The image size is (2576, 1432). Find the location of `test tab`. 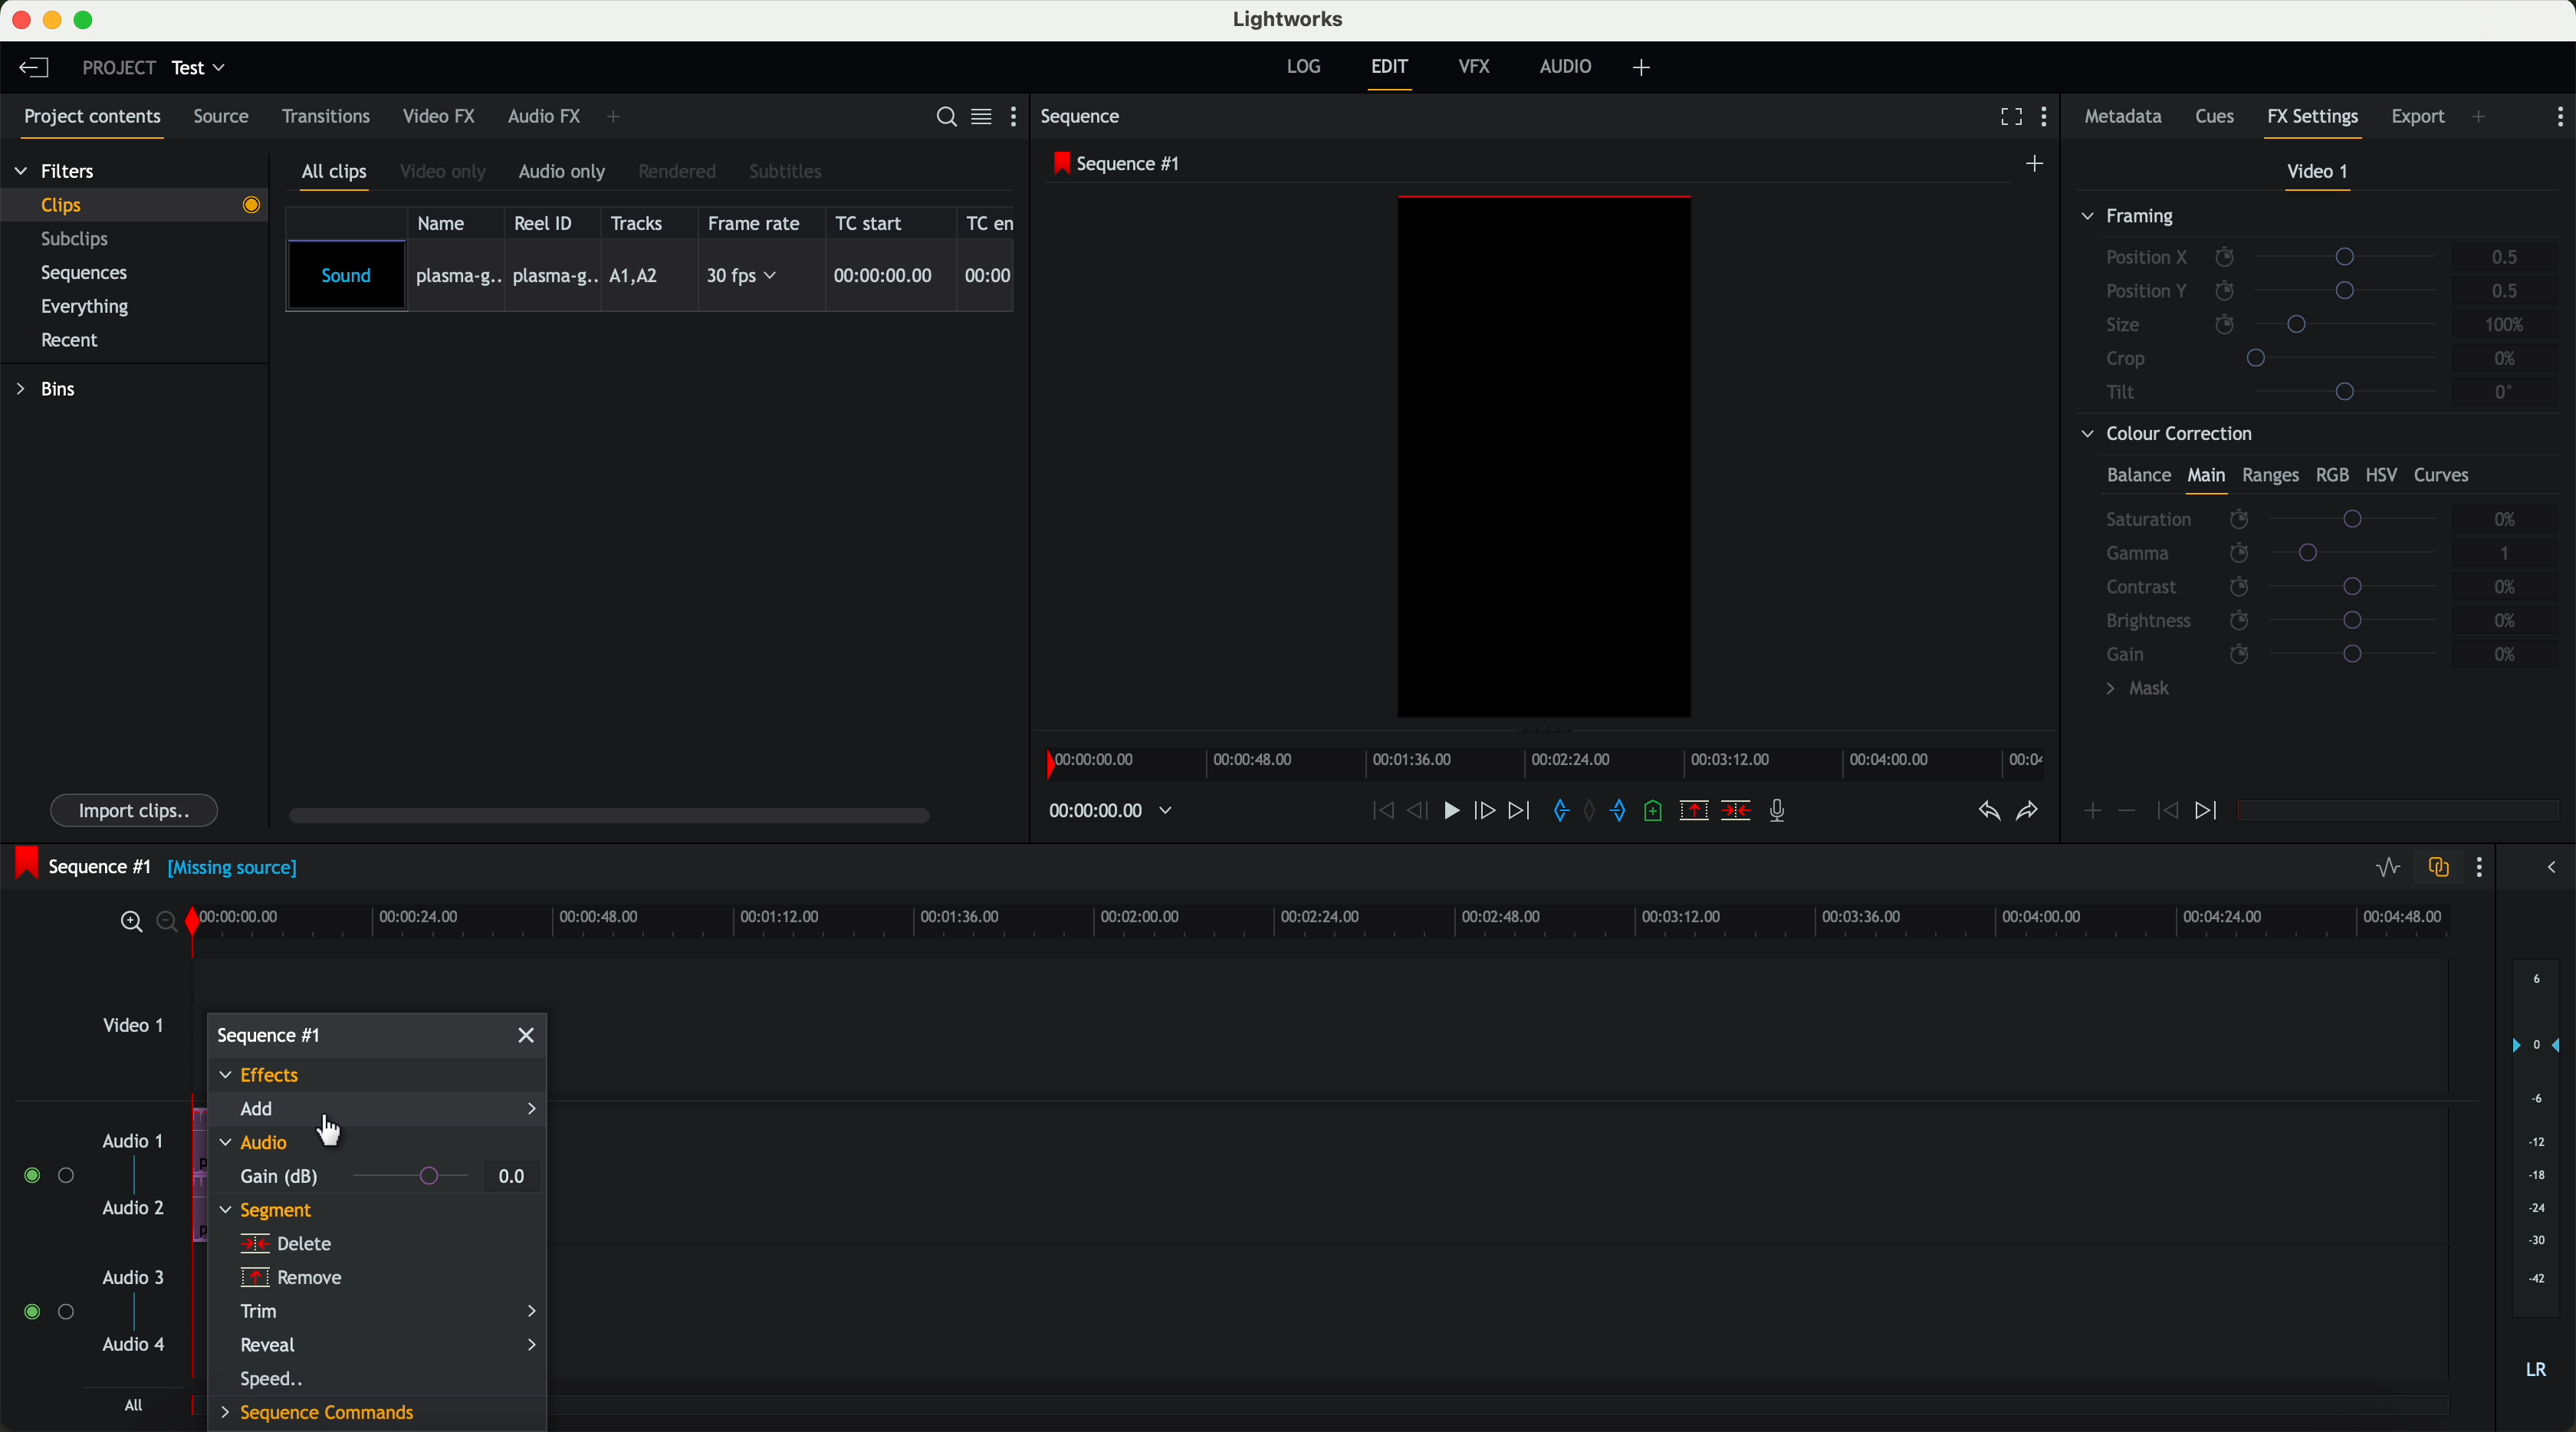

test tab is located at coordinates (201, 63).